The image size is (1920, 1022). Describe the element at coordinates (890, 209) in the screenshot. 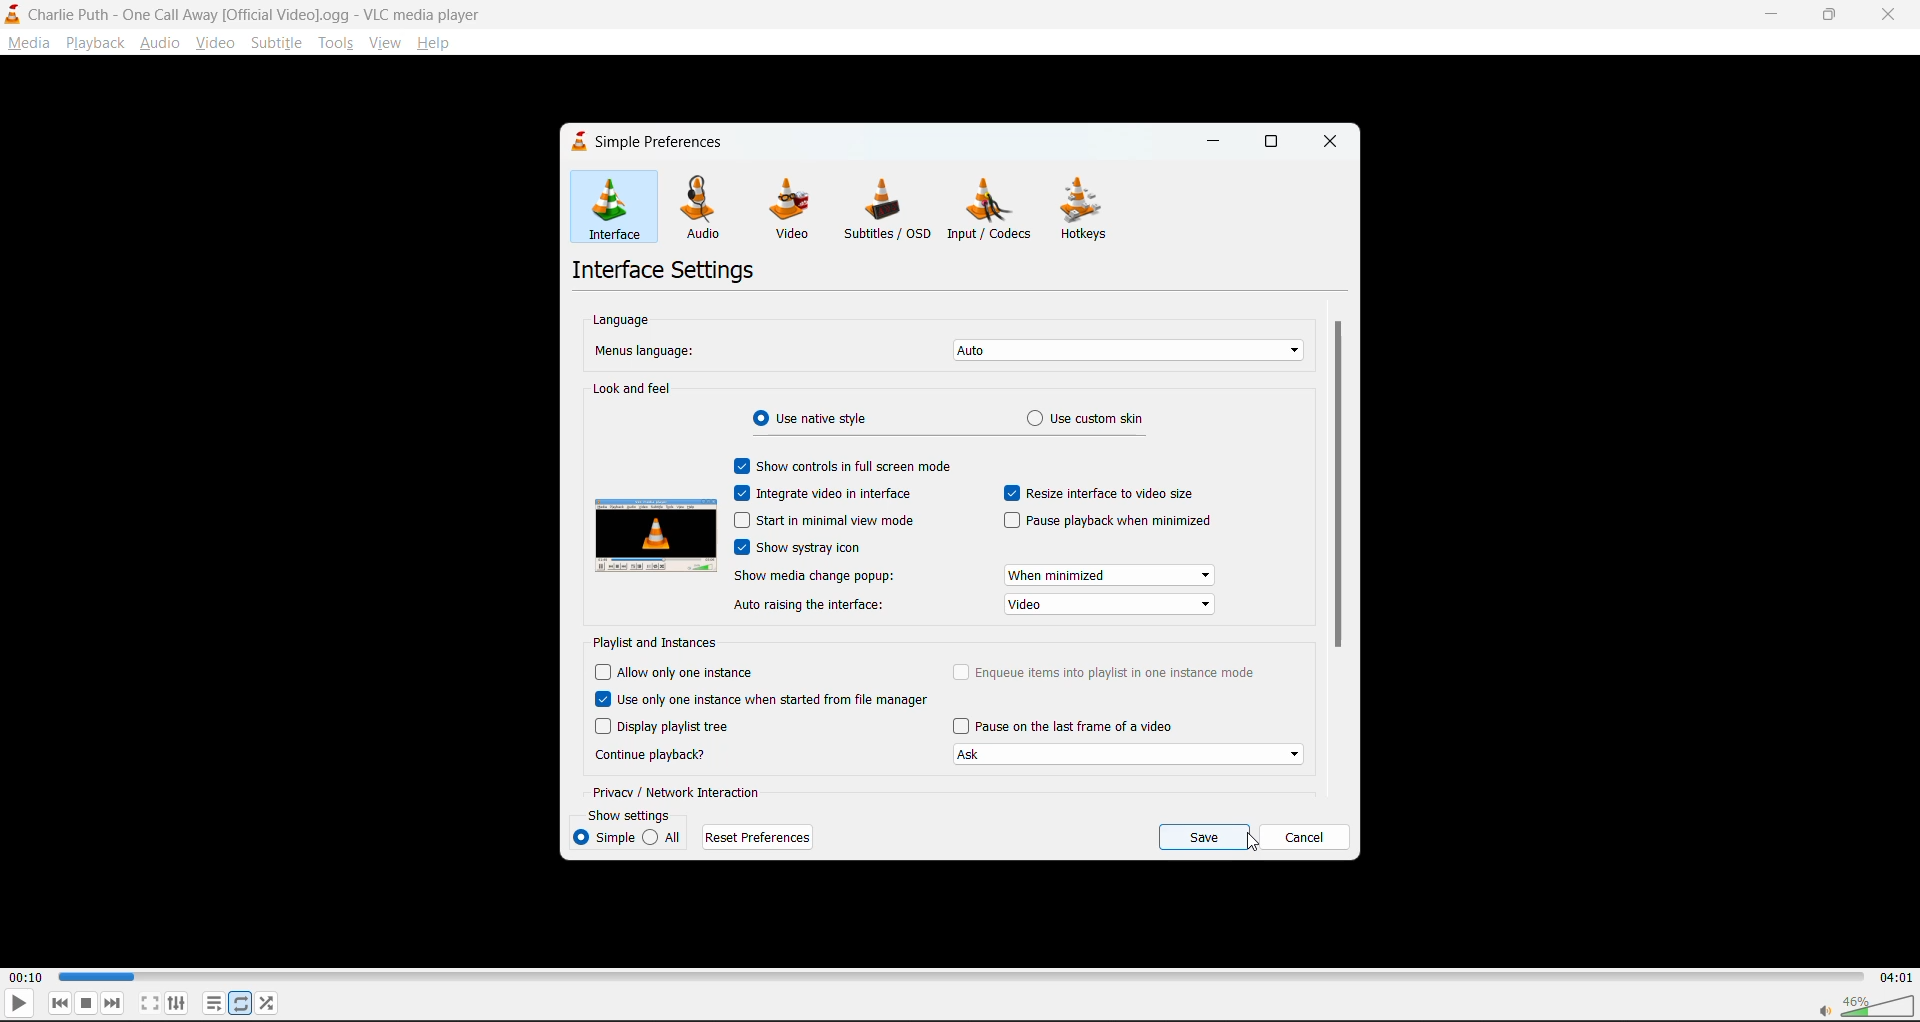

I see `subtitles/osd` at that location.